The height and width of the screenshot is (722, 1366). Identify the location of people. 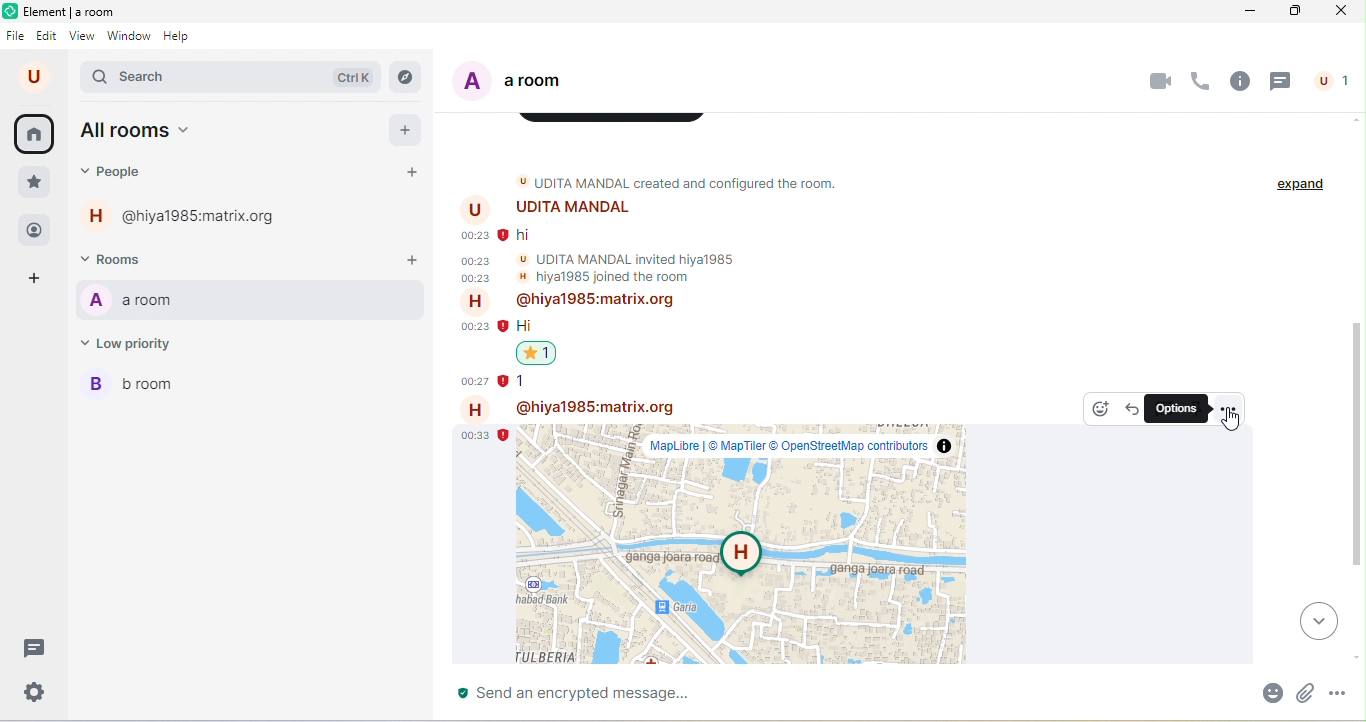
(1336, 81).